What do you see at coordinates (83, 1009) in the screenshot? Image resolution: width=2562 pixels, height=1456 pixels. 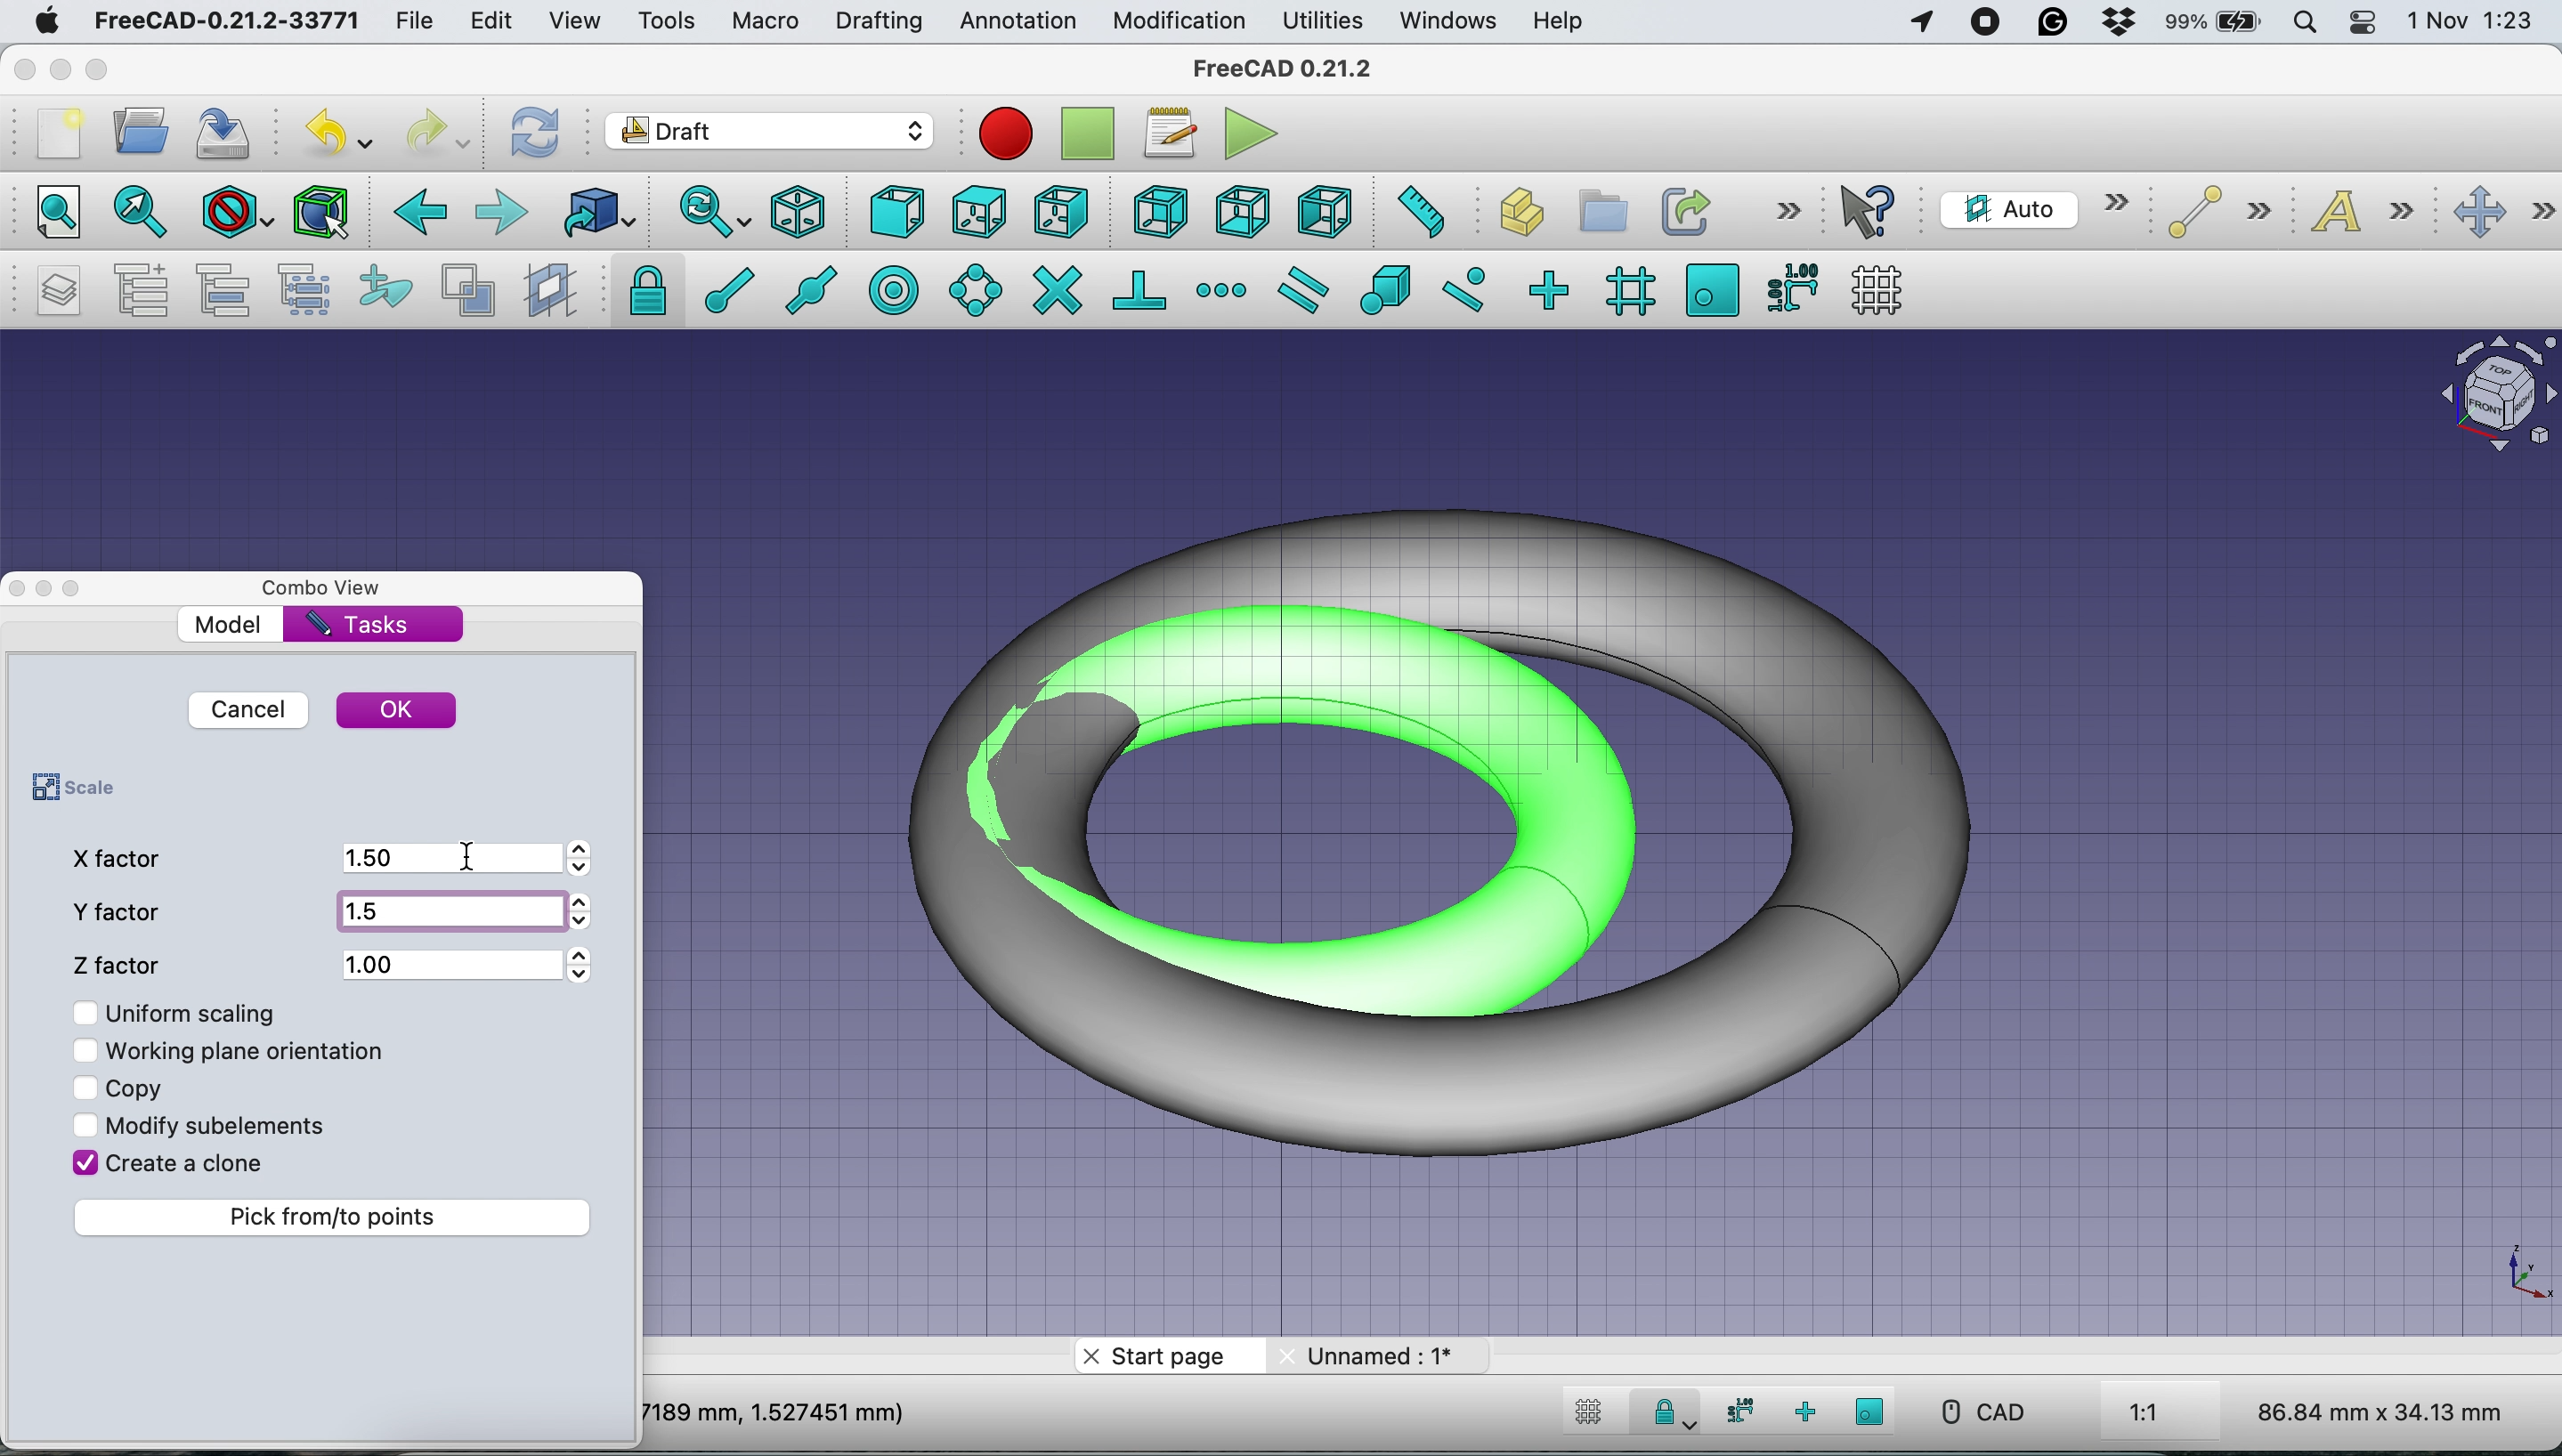 I see `Checkbox` at bounding box center [83, 1009].